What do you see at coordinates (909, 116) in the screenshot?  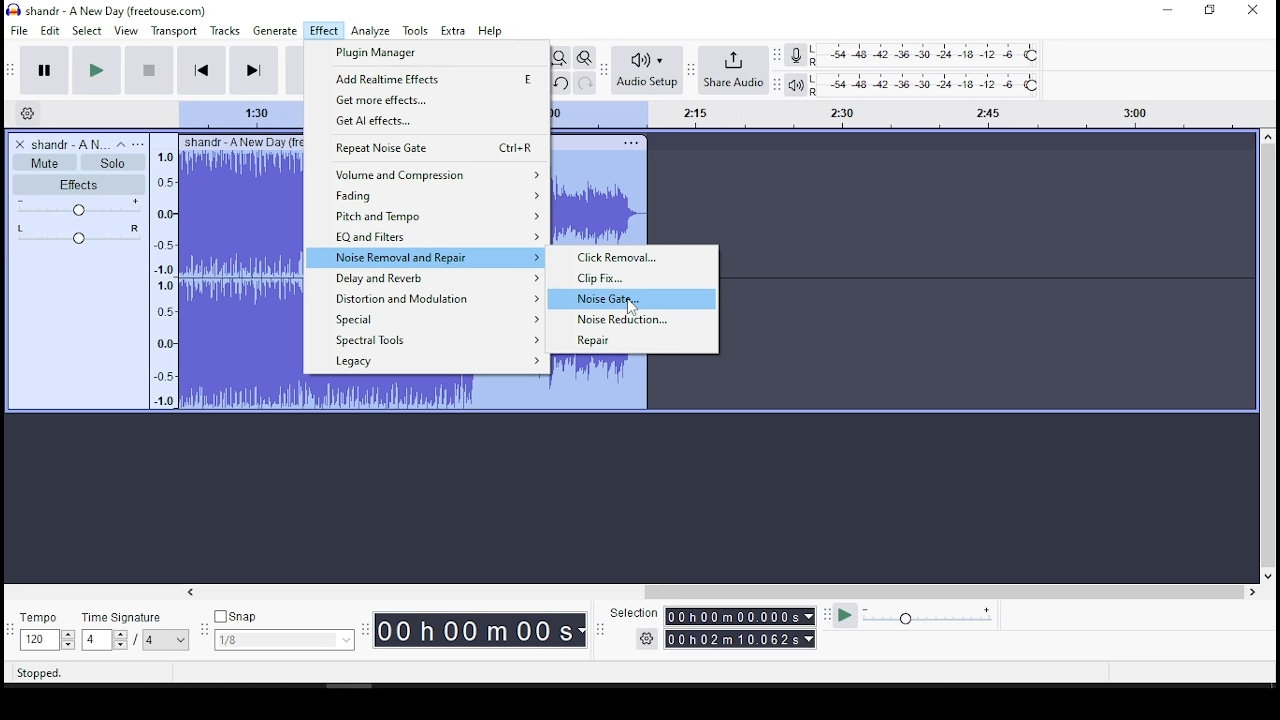 I see `track's timing` at bounding box center [909, 116].